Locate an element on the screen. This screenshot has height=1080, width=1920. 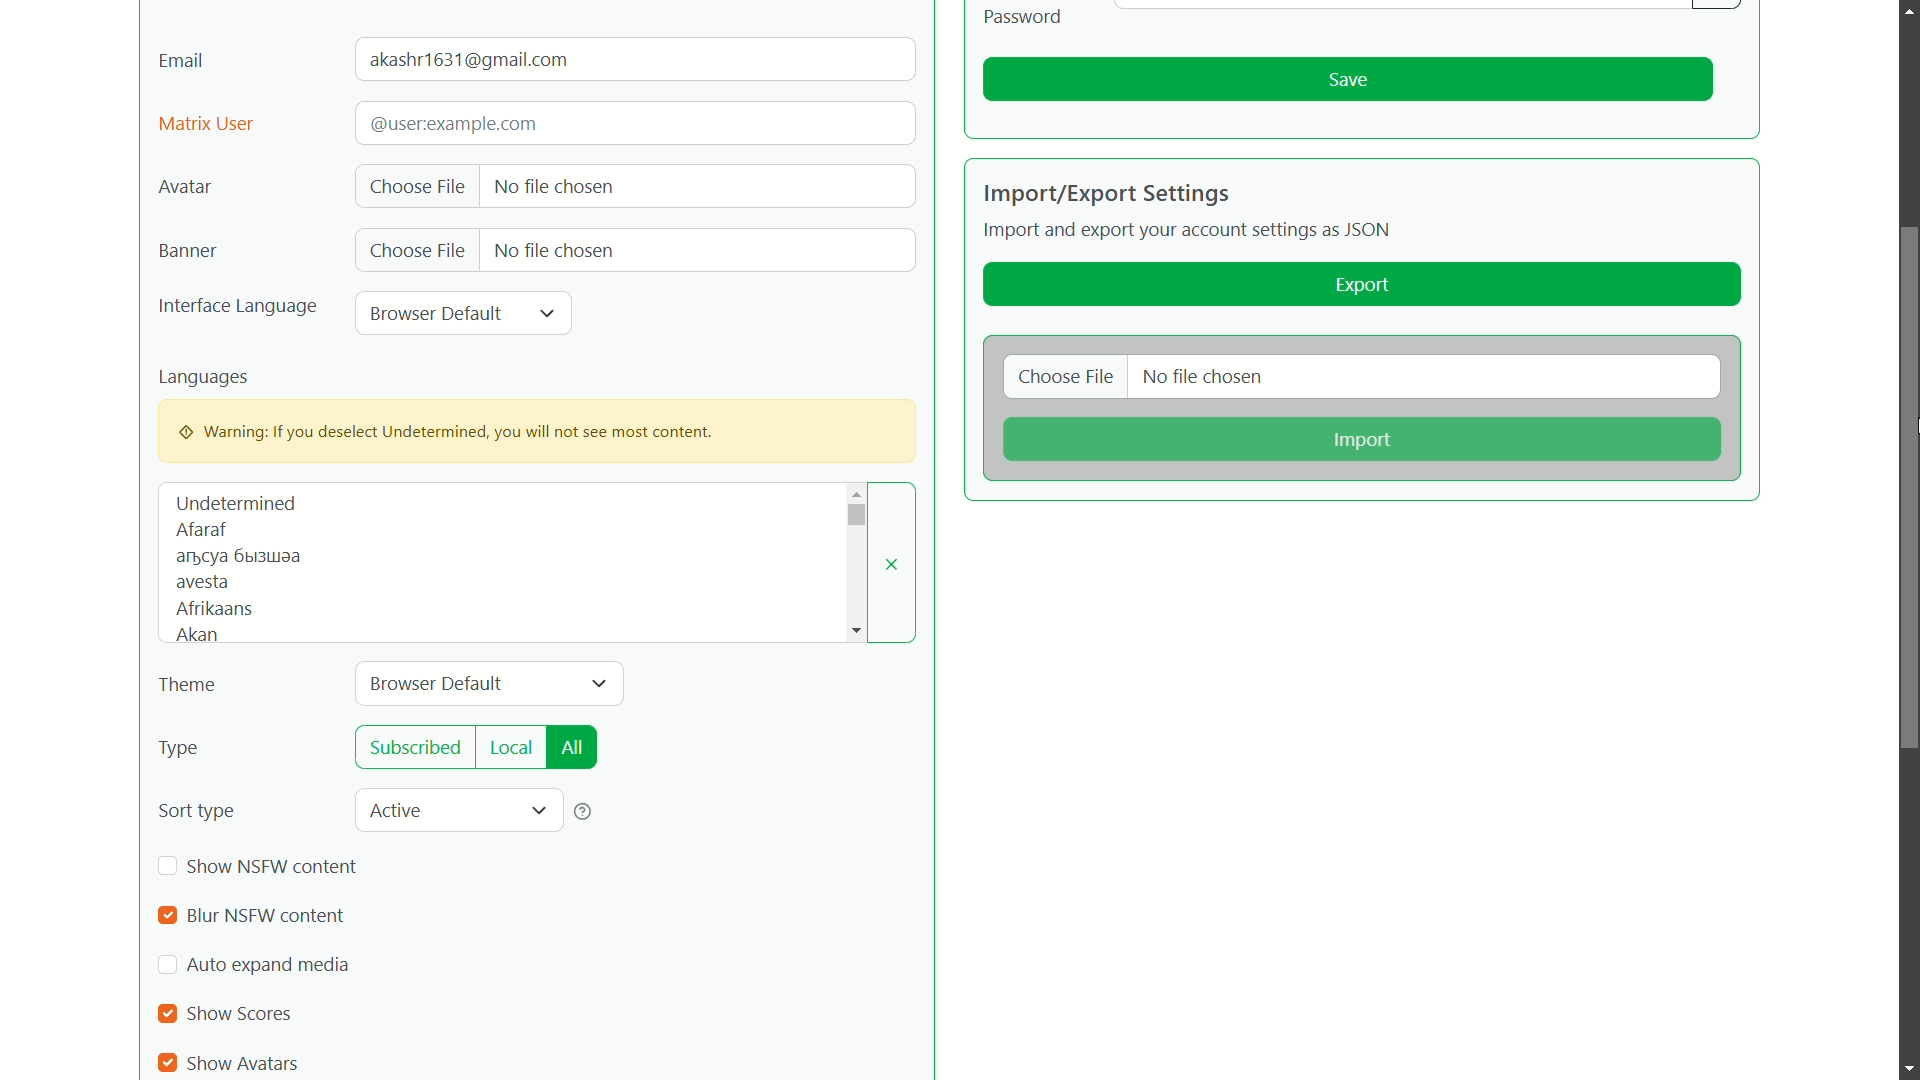
auto expand media is located at coordinates (269, 965).